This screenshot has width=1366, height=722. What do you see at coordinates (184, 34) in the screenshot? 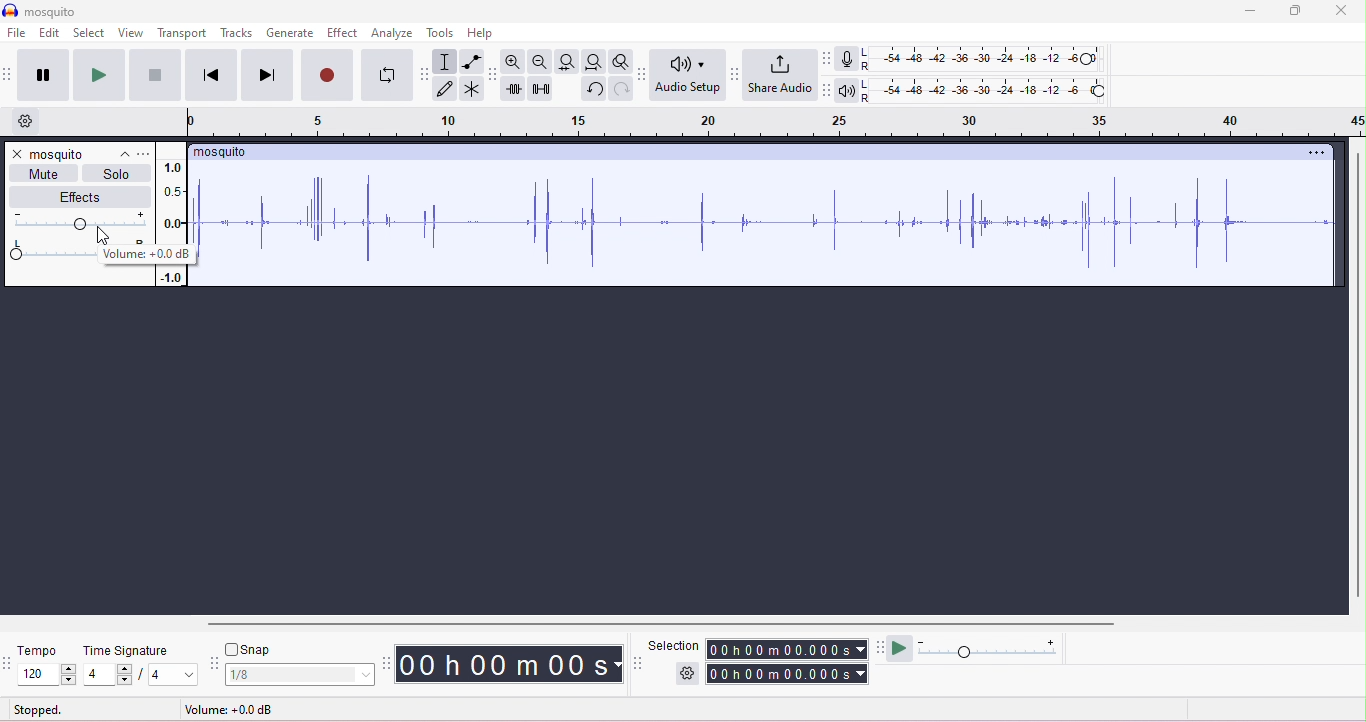
I see `transport` at bounding box center [184, 34].